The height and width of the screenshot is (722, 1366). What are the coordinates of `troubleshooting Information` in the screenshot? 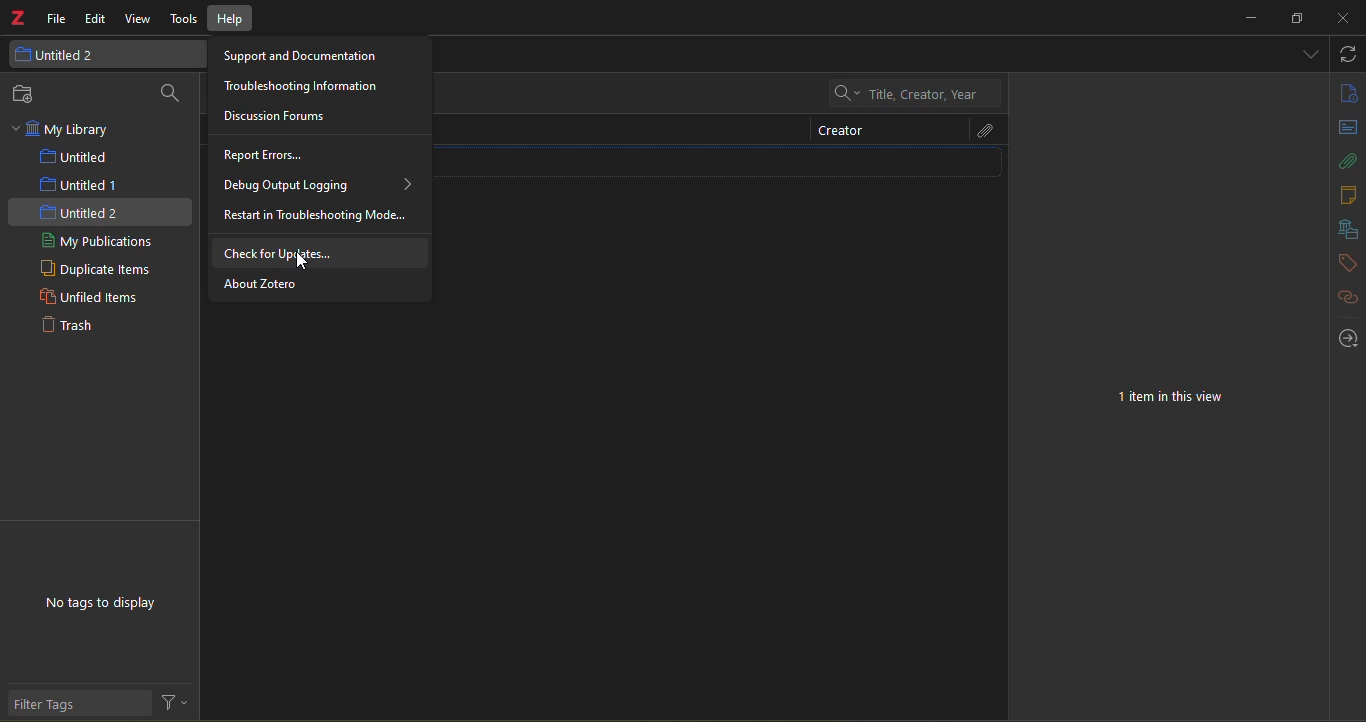 It's located at (302, 84).